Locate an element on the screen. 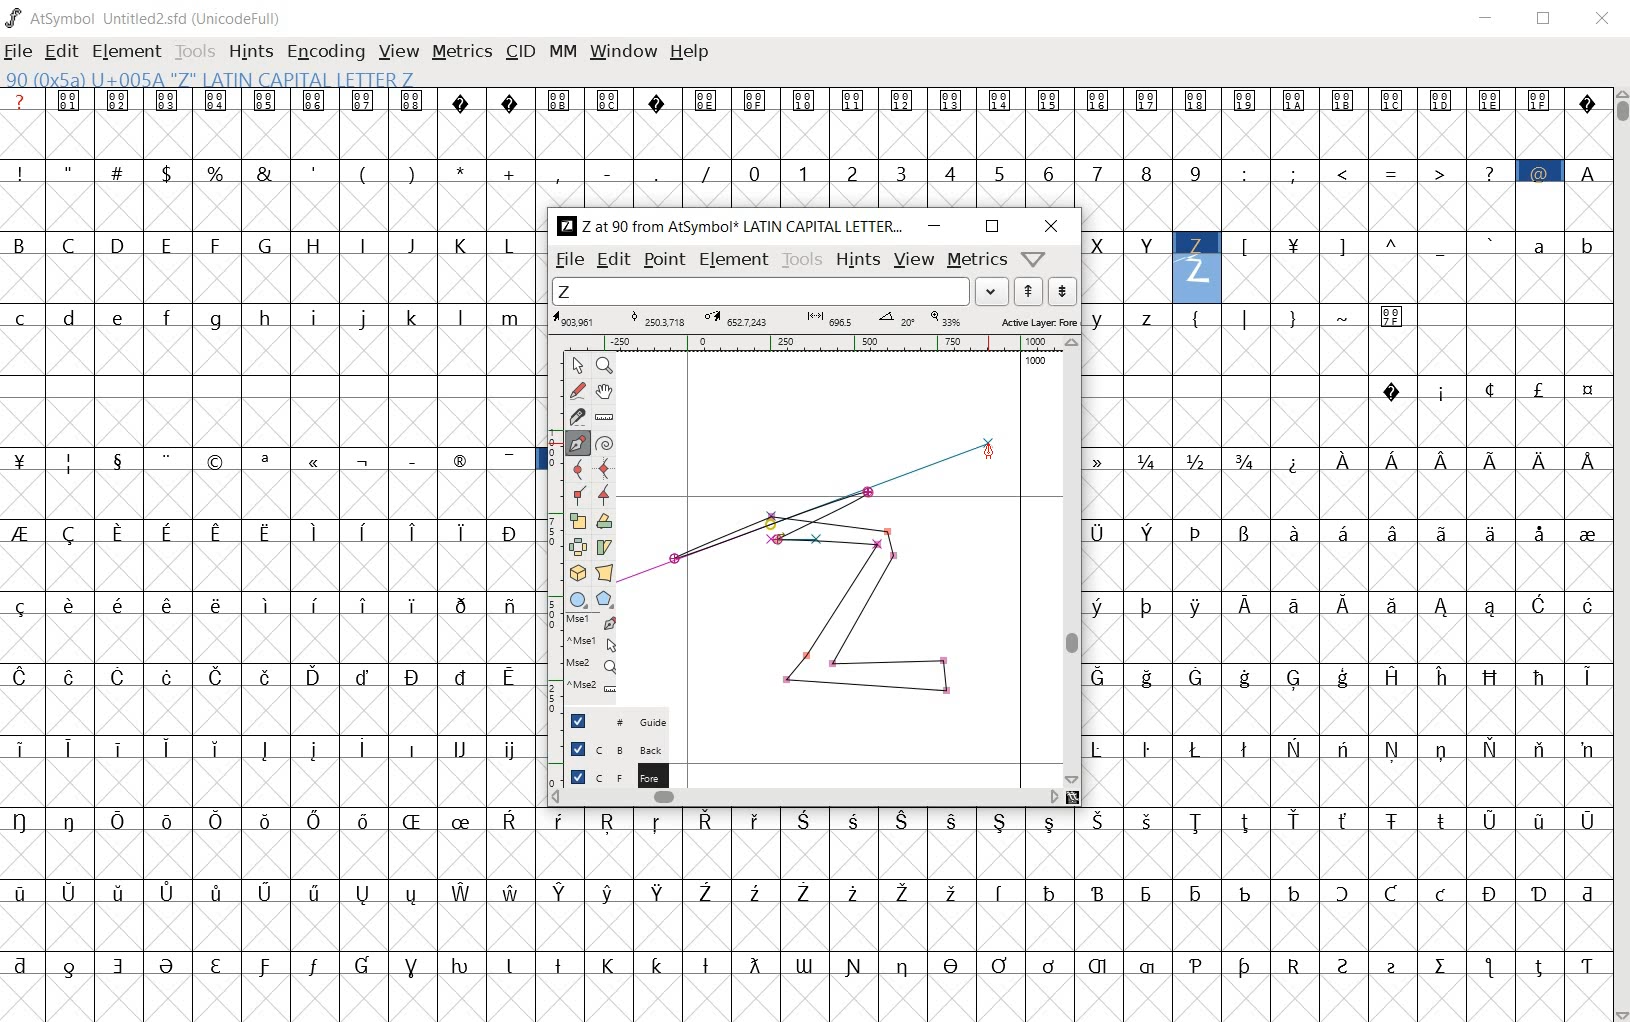 This screenshot has width=1630, height=1022. hints is located at coordinates (857, 261).